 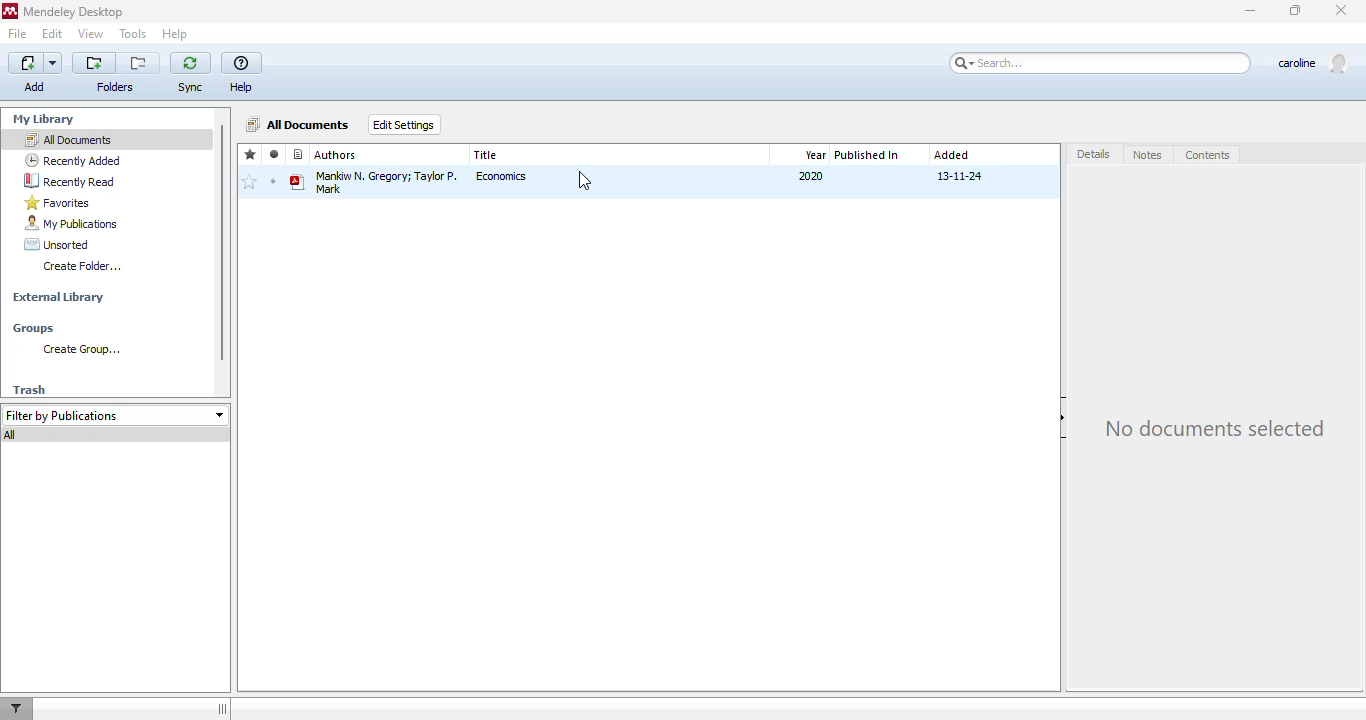 What do you see at coordinates (17, 34) in the screenshot?
I see `file` at bounding box center [17, 34].